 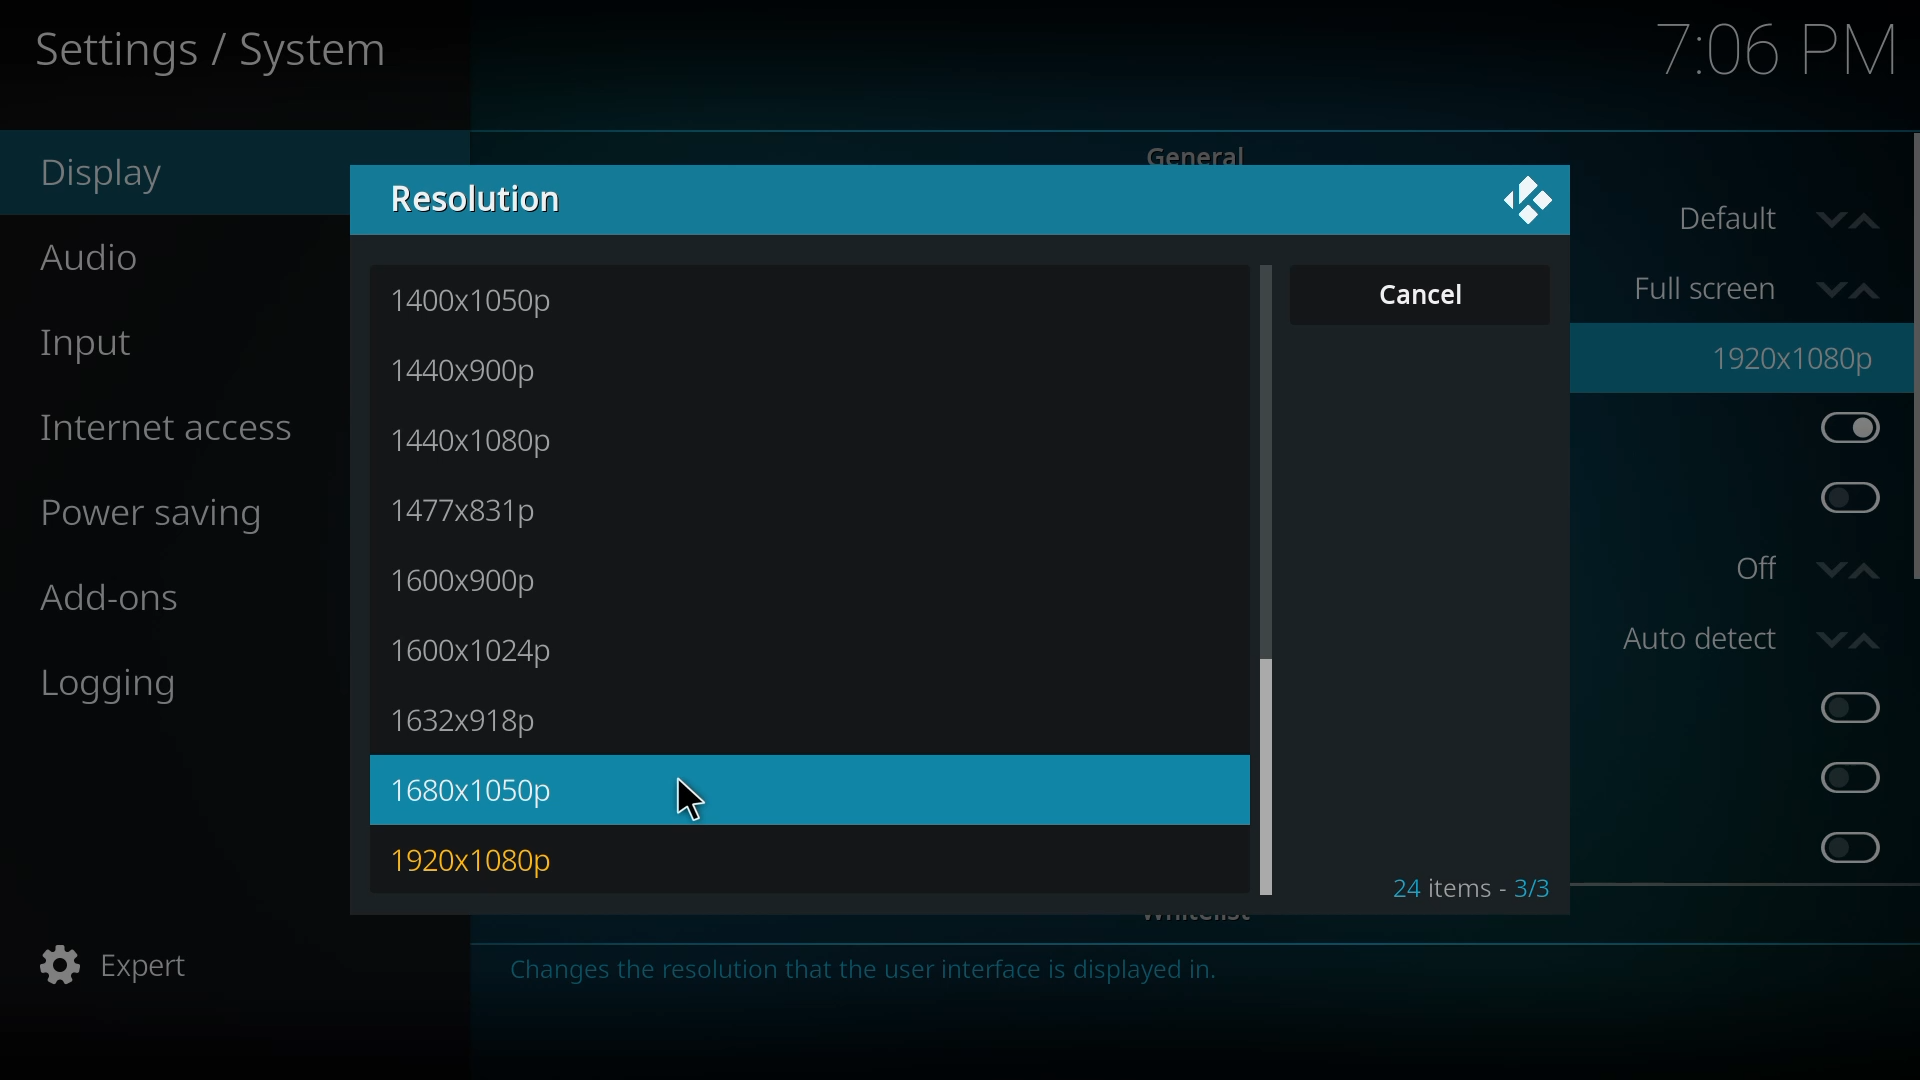 I want to click on expert, so click(x=128, y=964).